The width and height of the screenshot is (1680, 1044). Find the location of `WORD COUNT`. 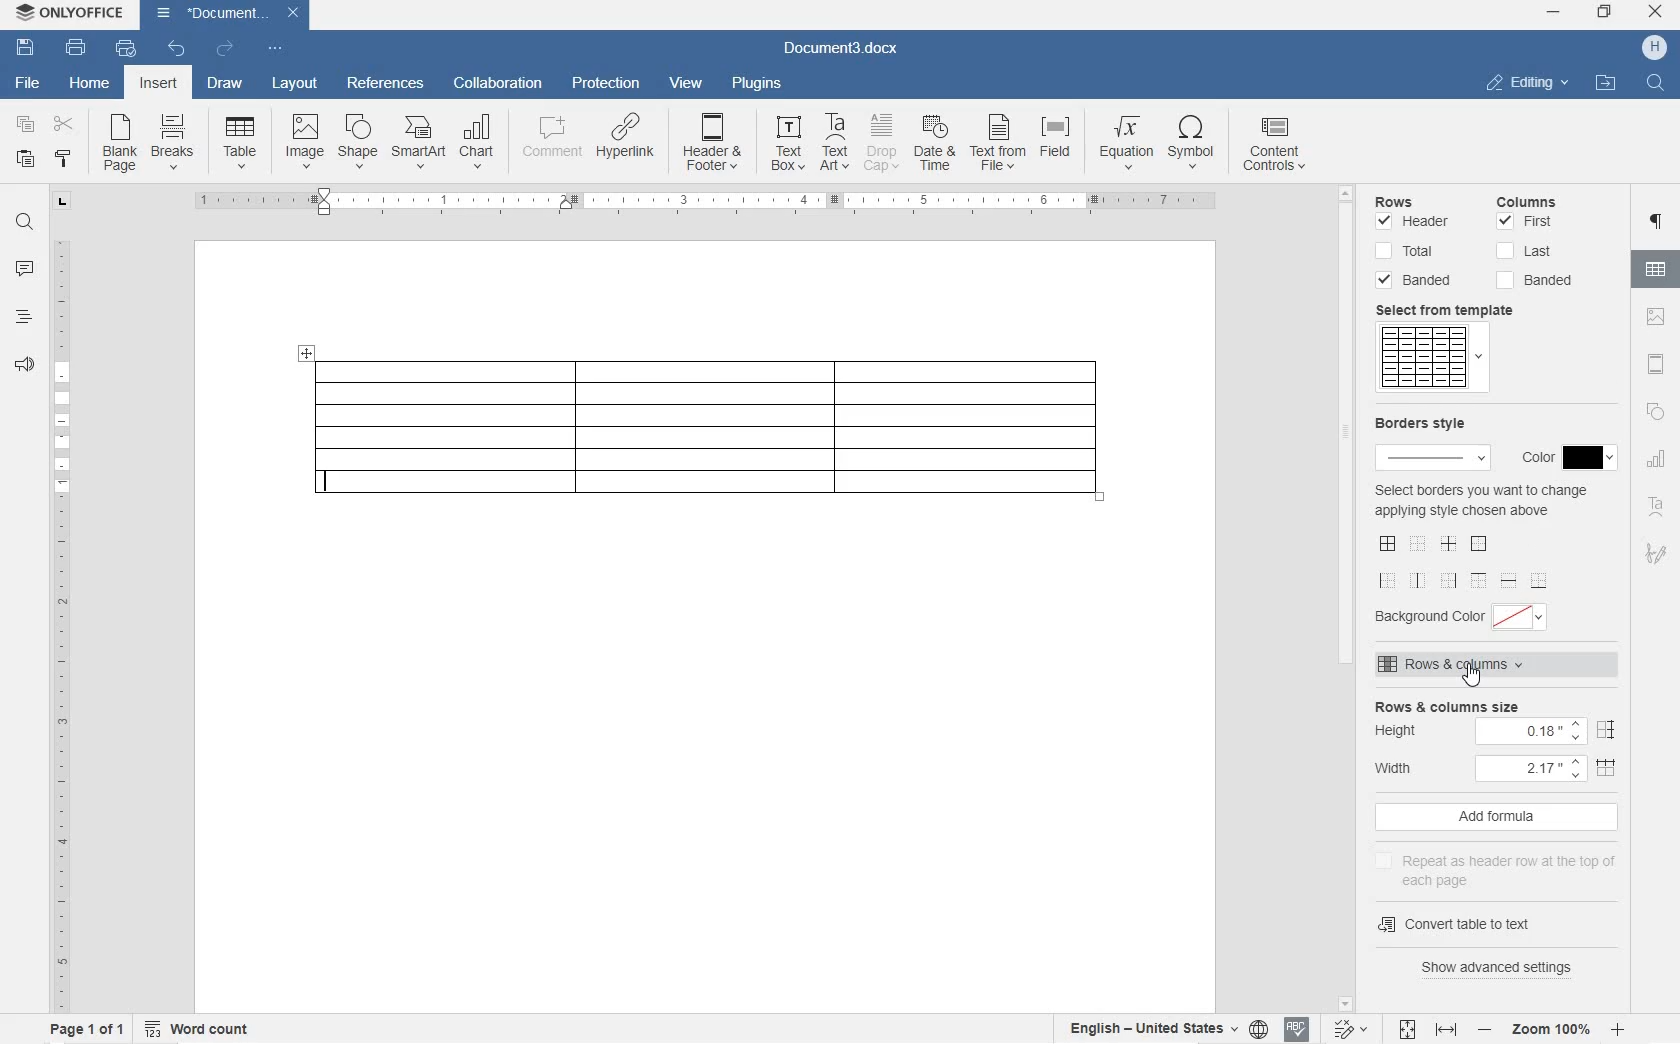

WORD COUNT is located at coordinates (197, 1026).